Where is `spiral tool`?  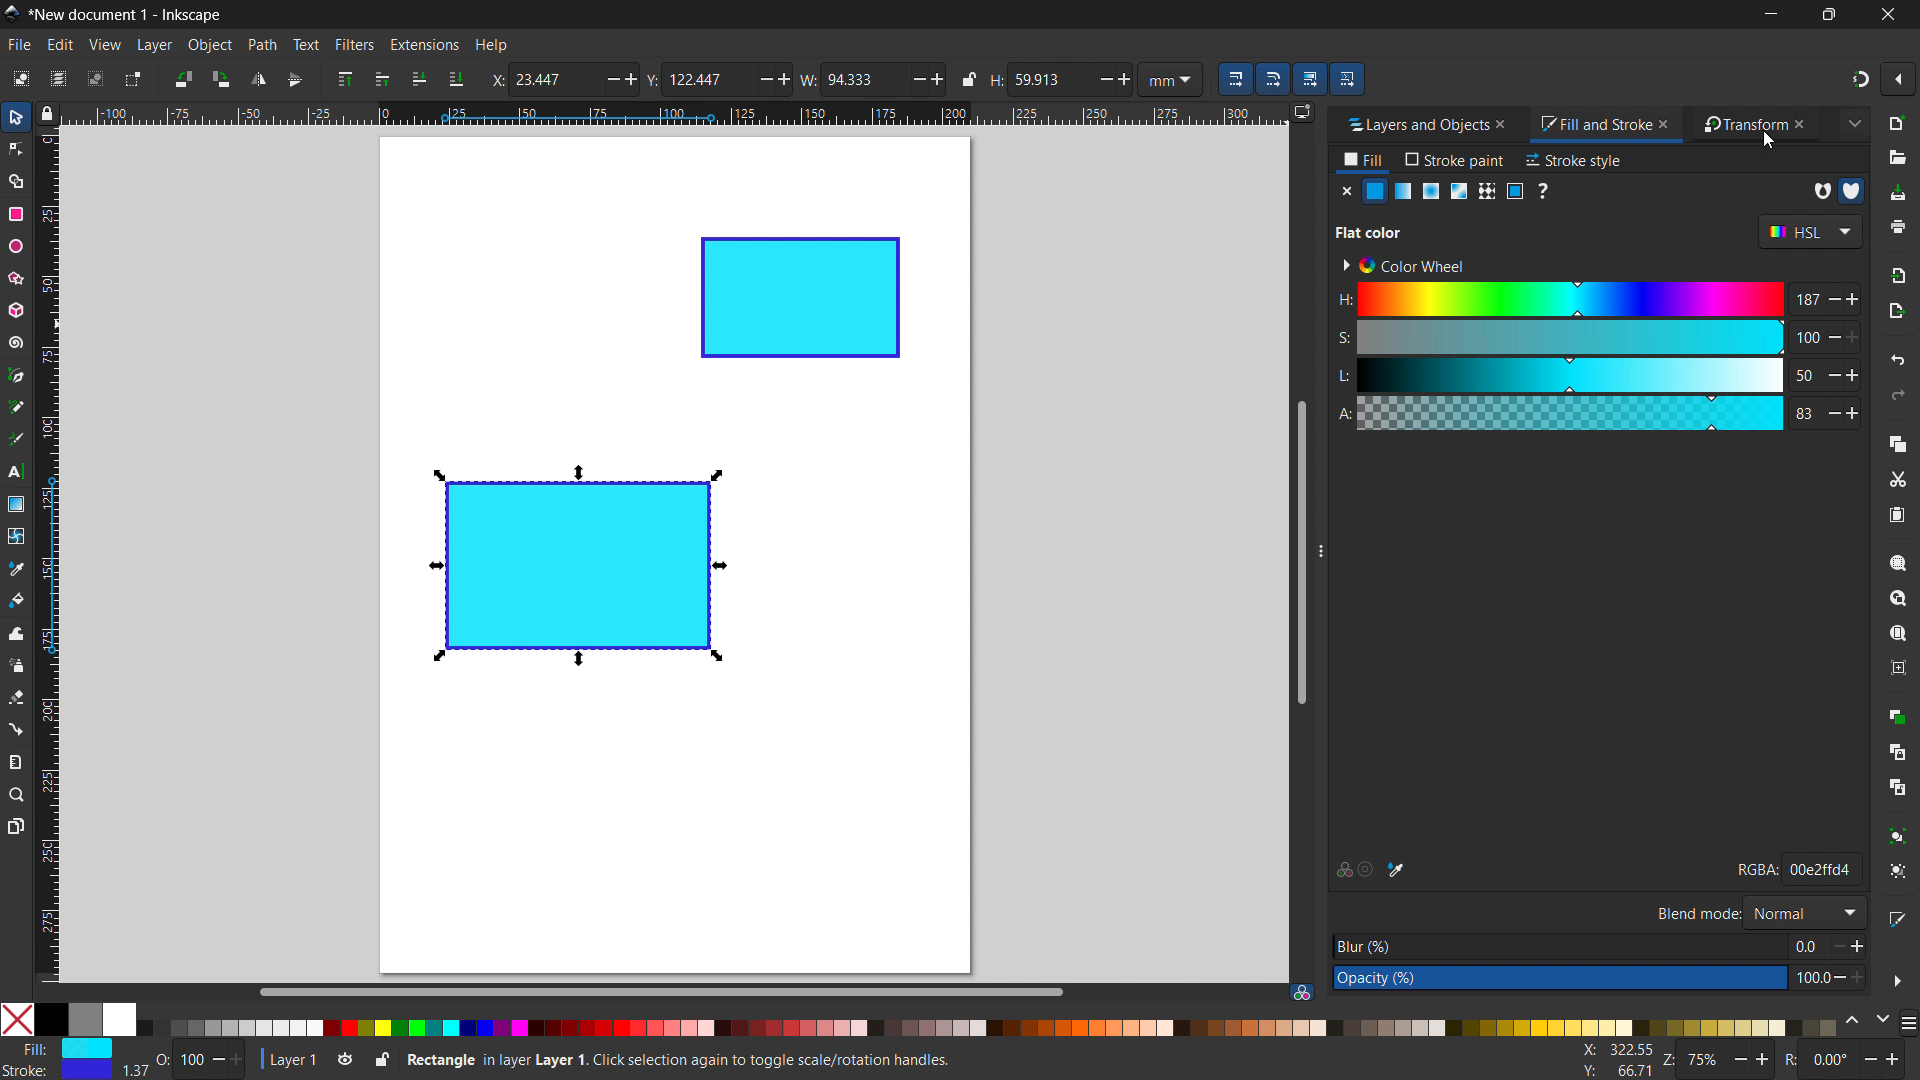
spiral tool is located at coordinates (14, 342).